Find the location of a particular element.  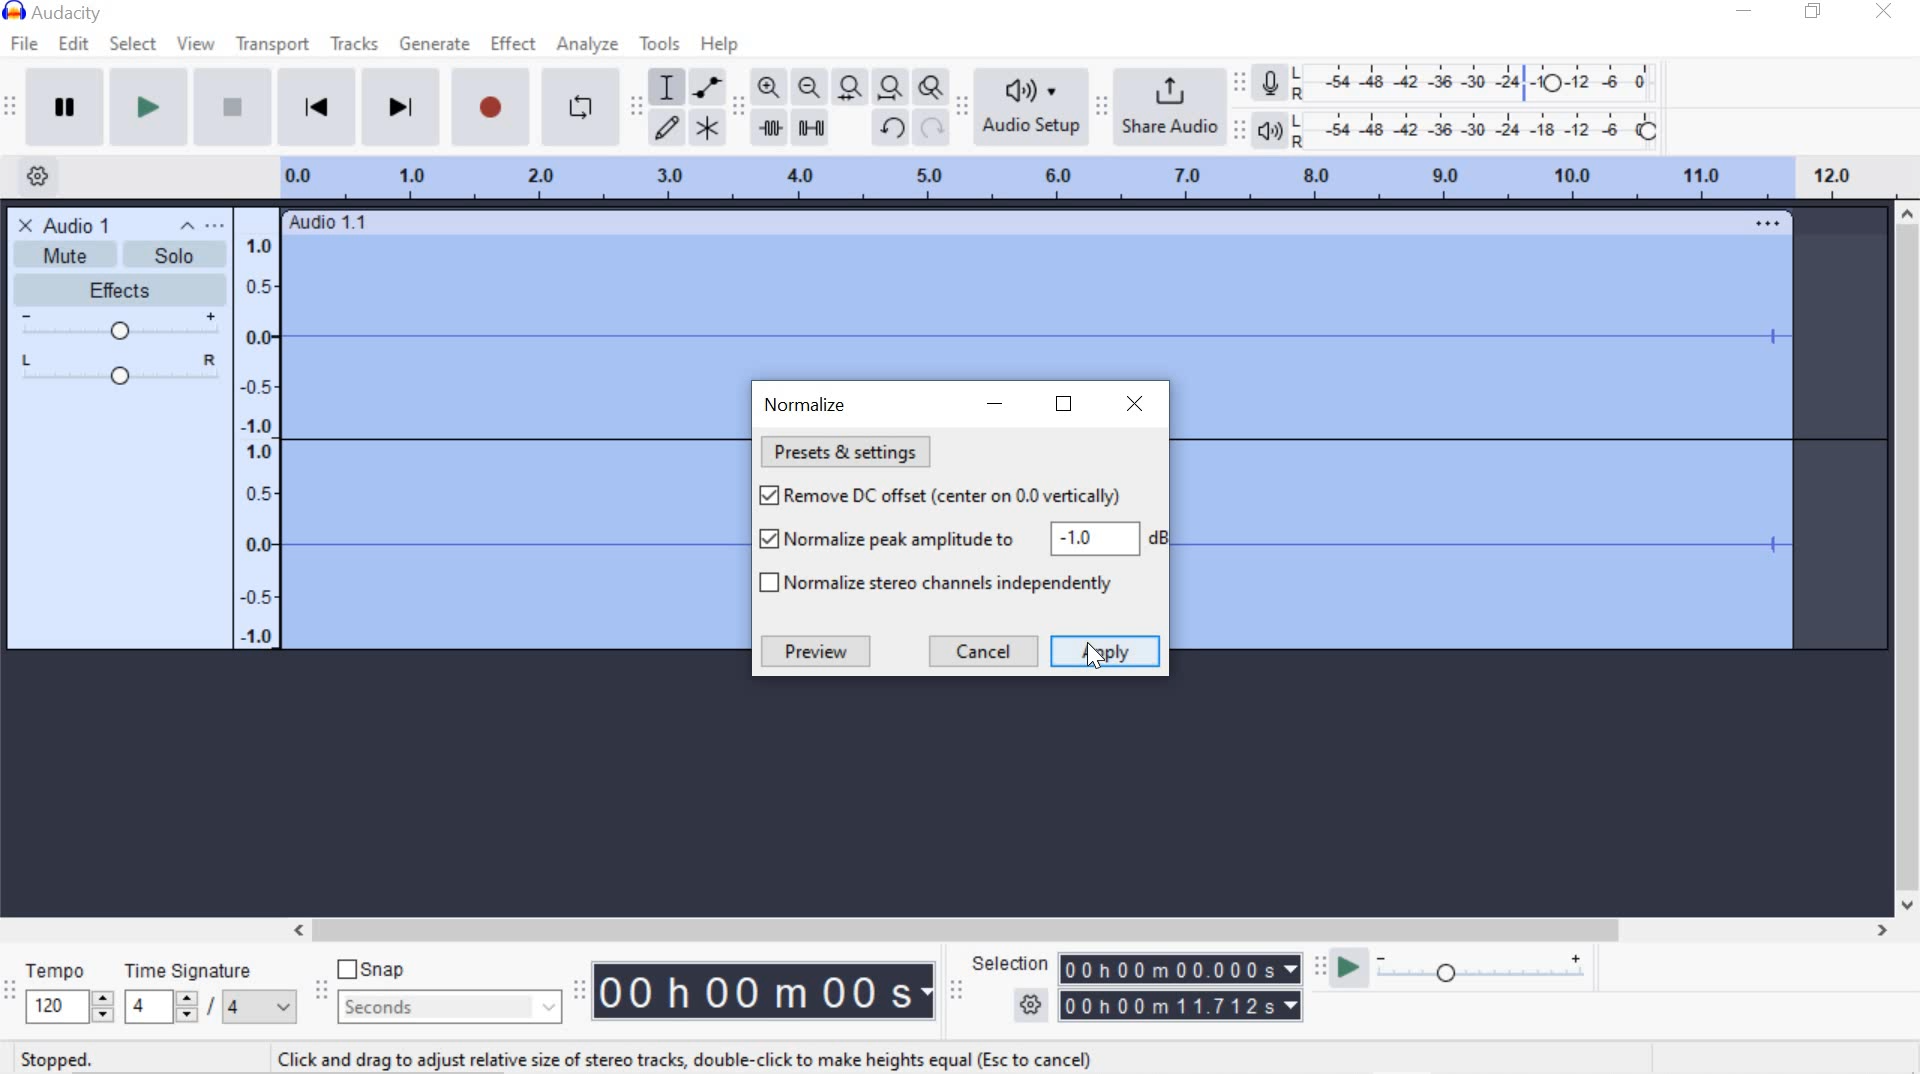

seconds is located at coordinates (446, 1006).